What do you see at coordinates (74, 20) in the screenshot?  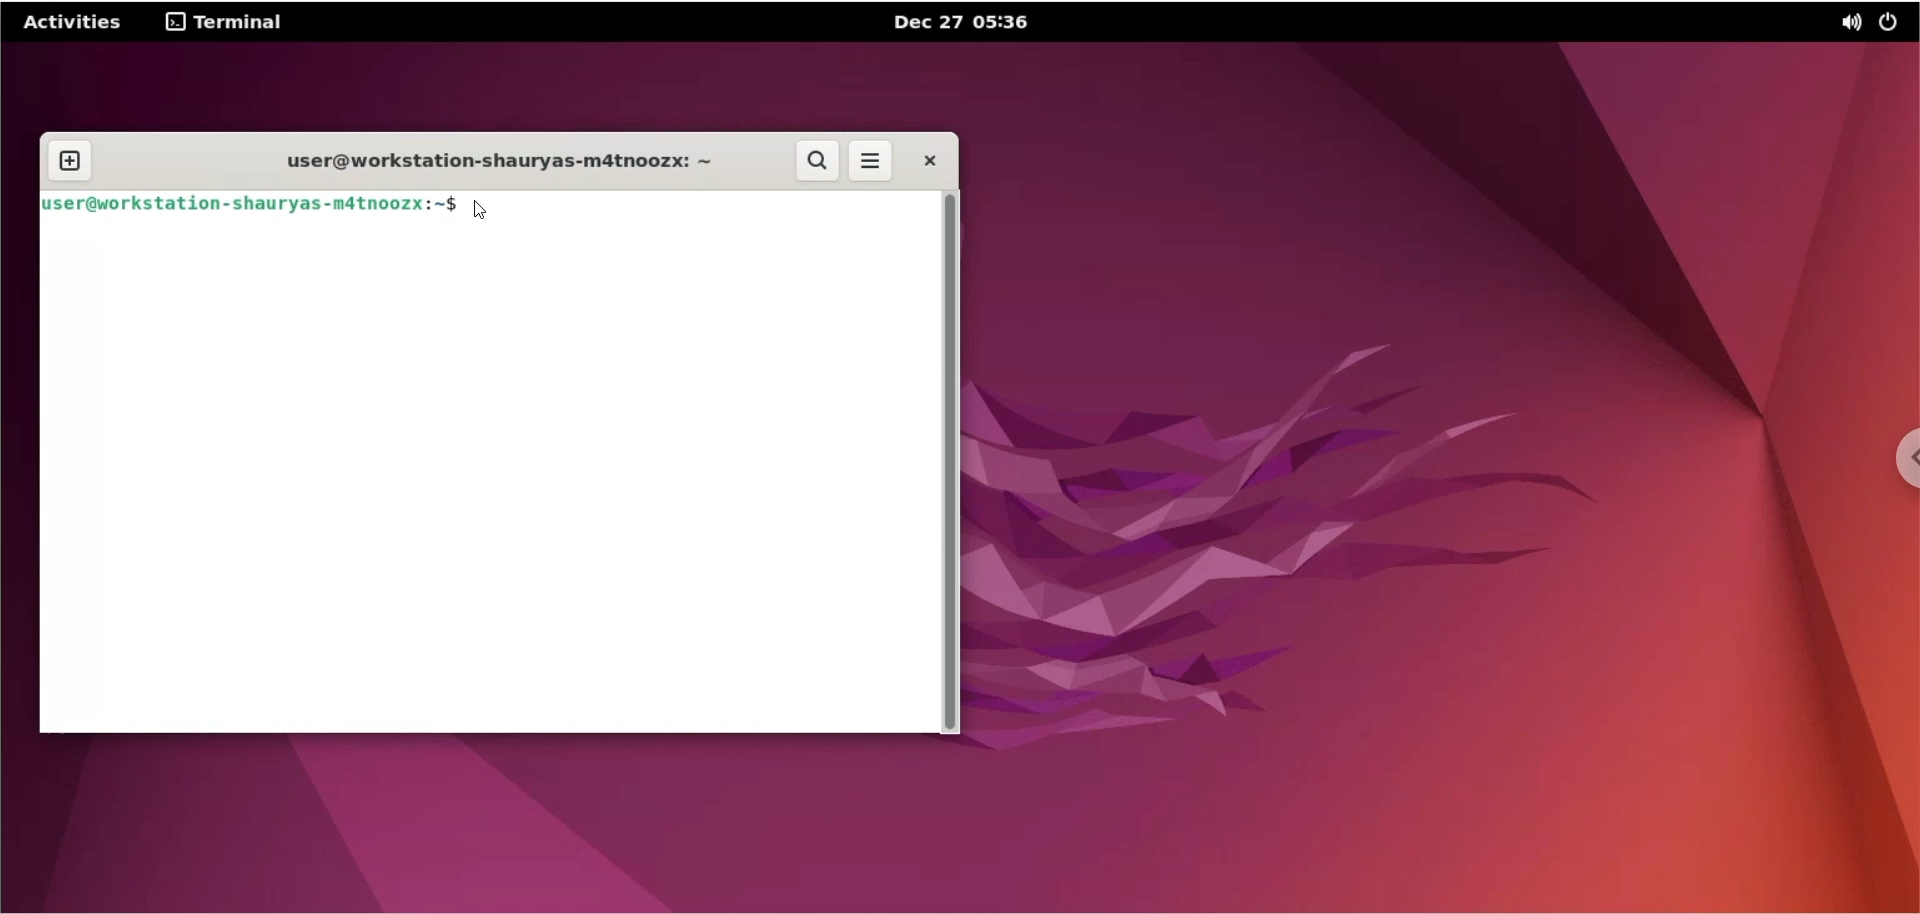 I see `Activities` at bounding box center [74, 20].